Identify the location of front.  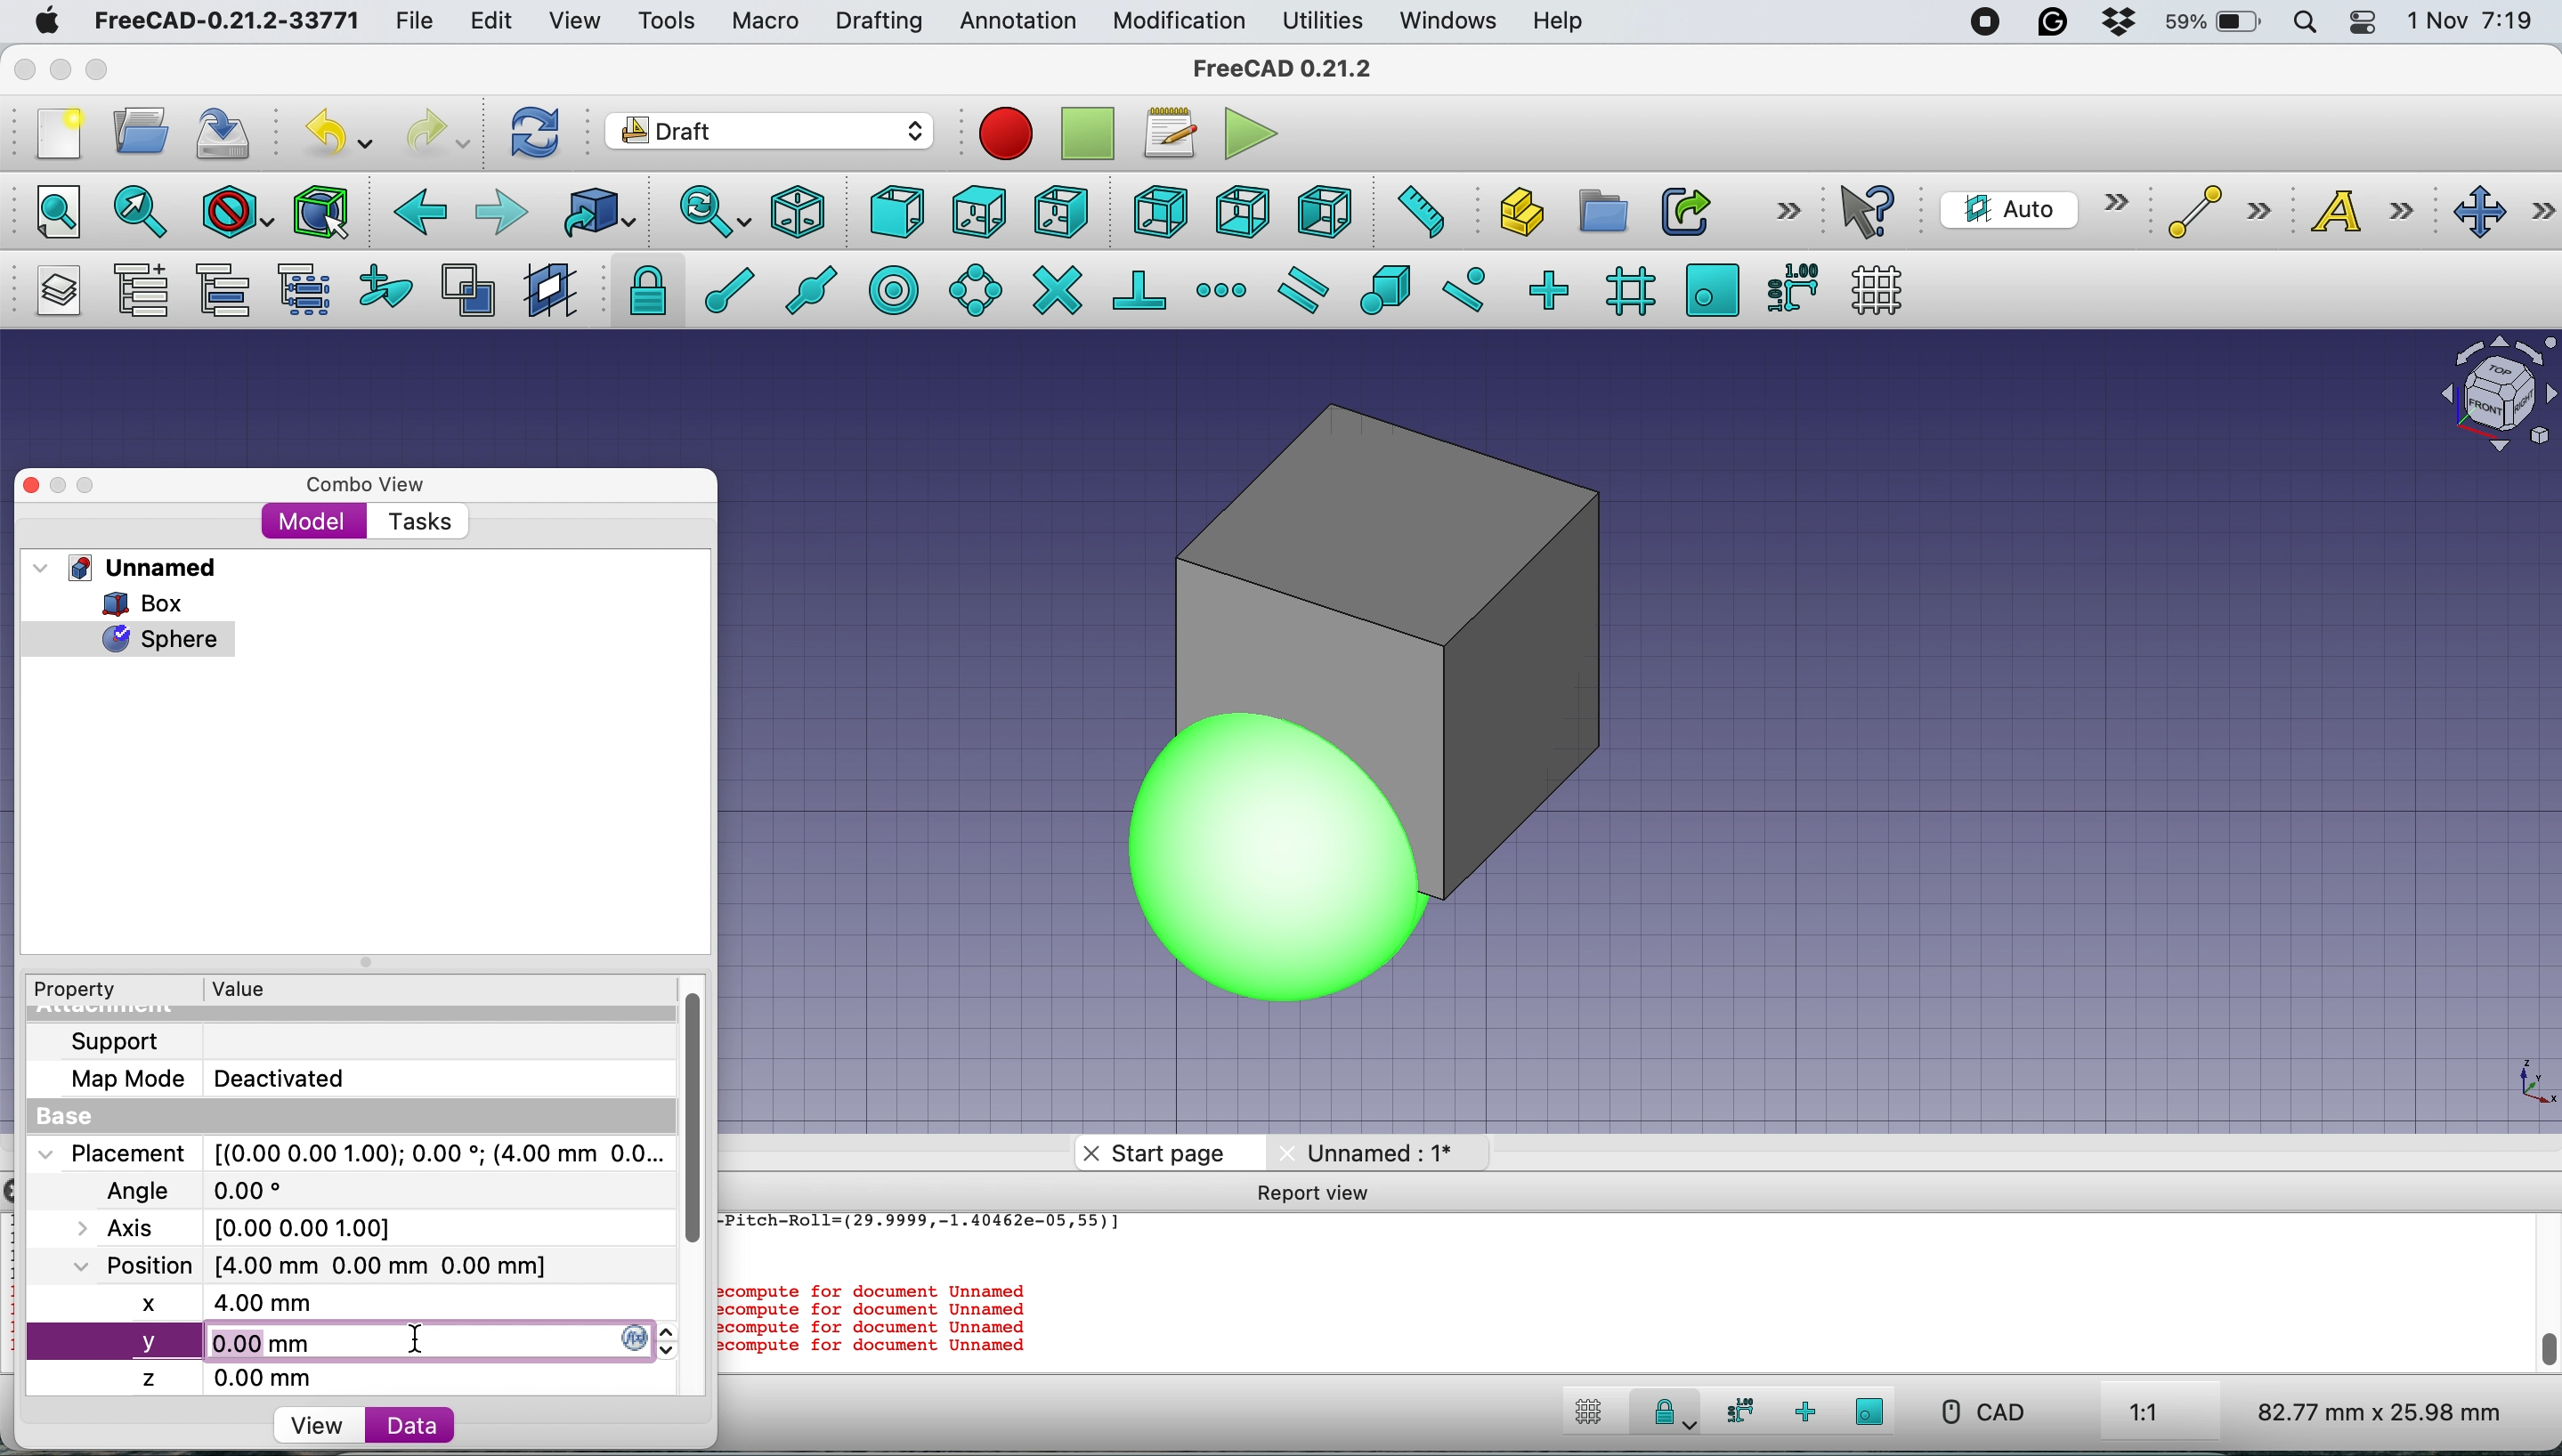
(899, 217).